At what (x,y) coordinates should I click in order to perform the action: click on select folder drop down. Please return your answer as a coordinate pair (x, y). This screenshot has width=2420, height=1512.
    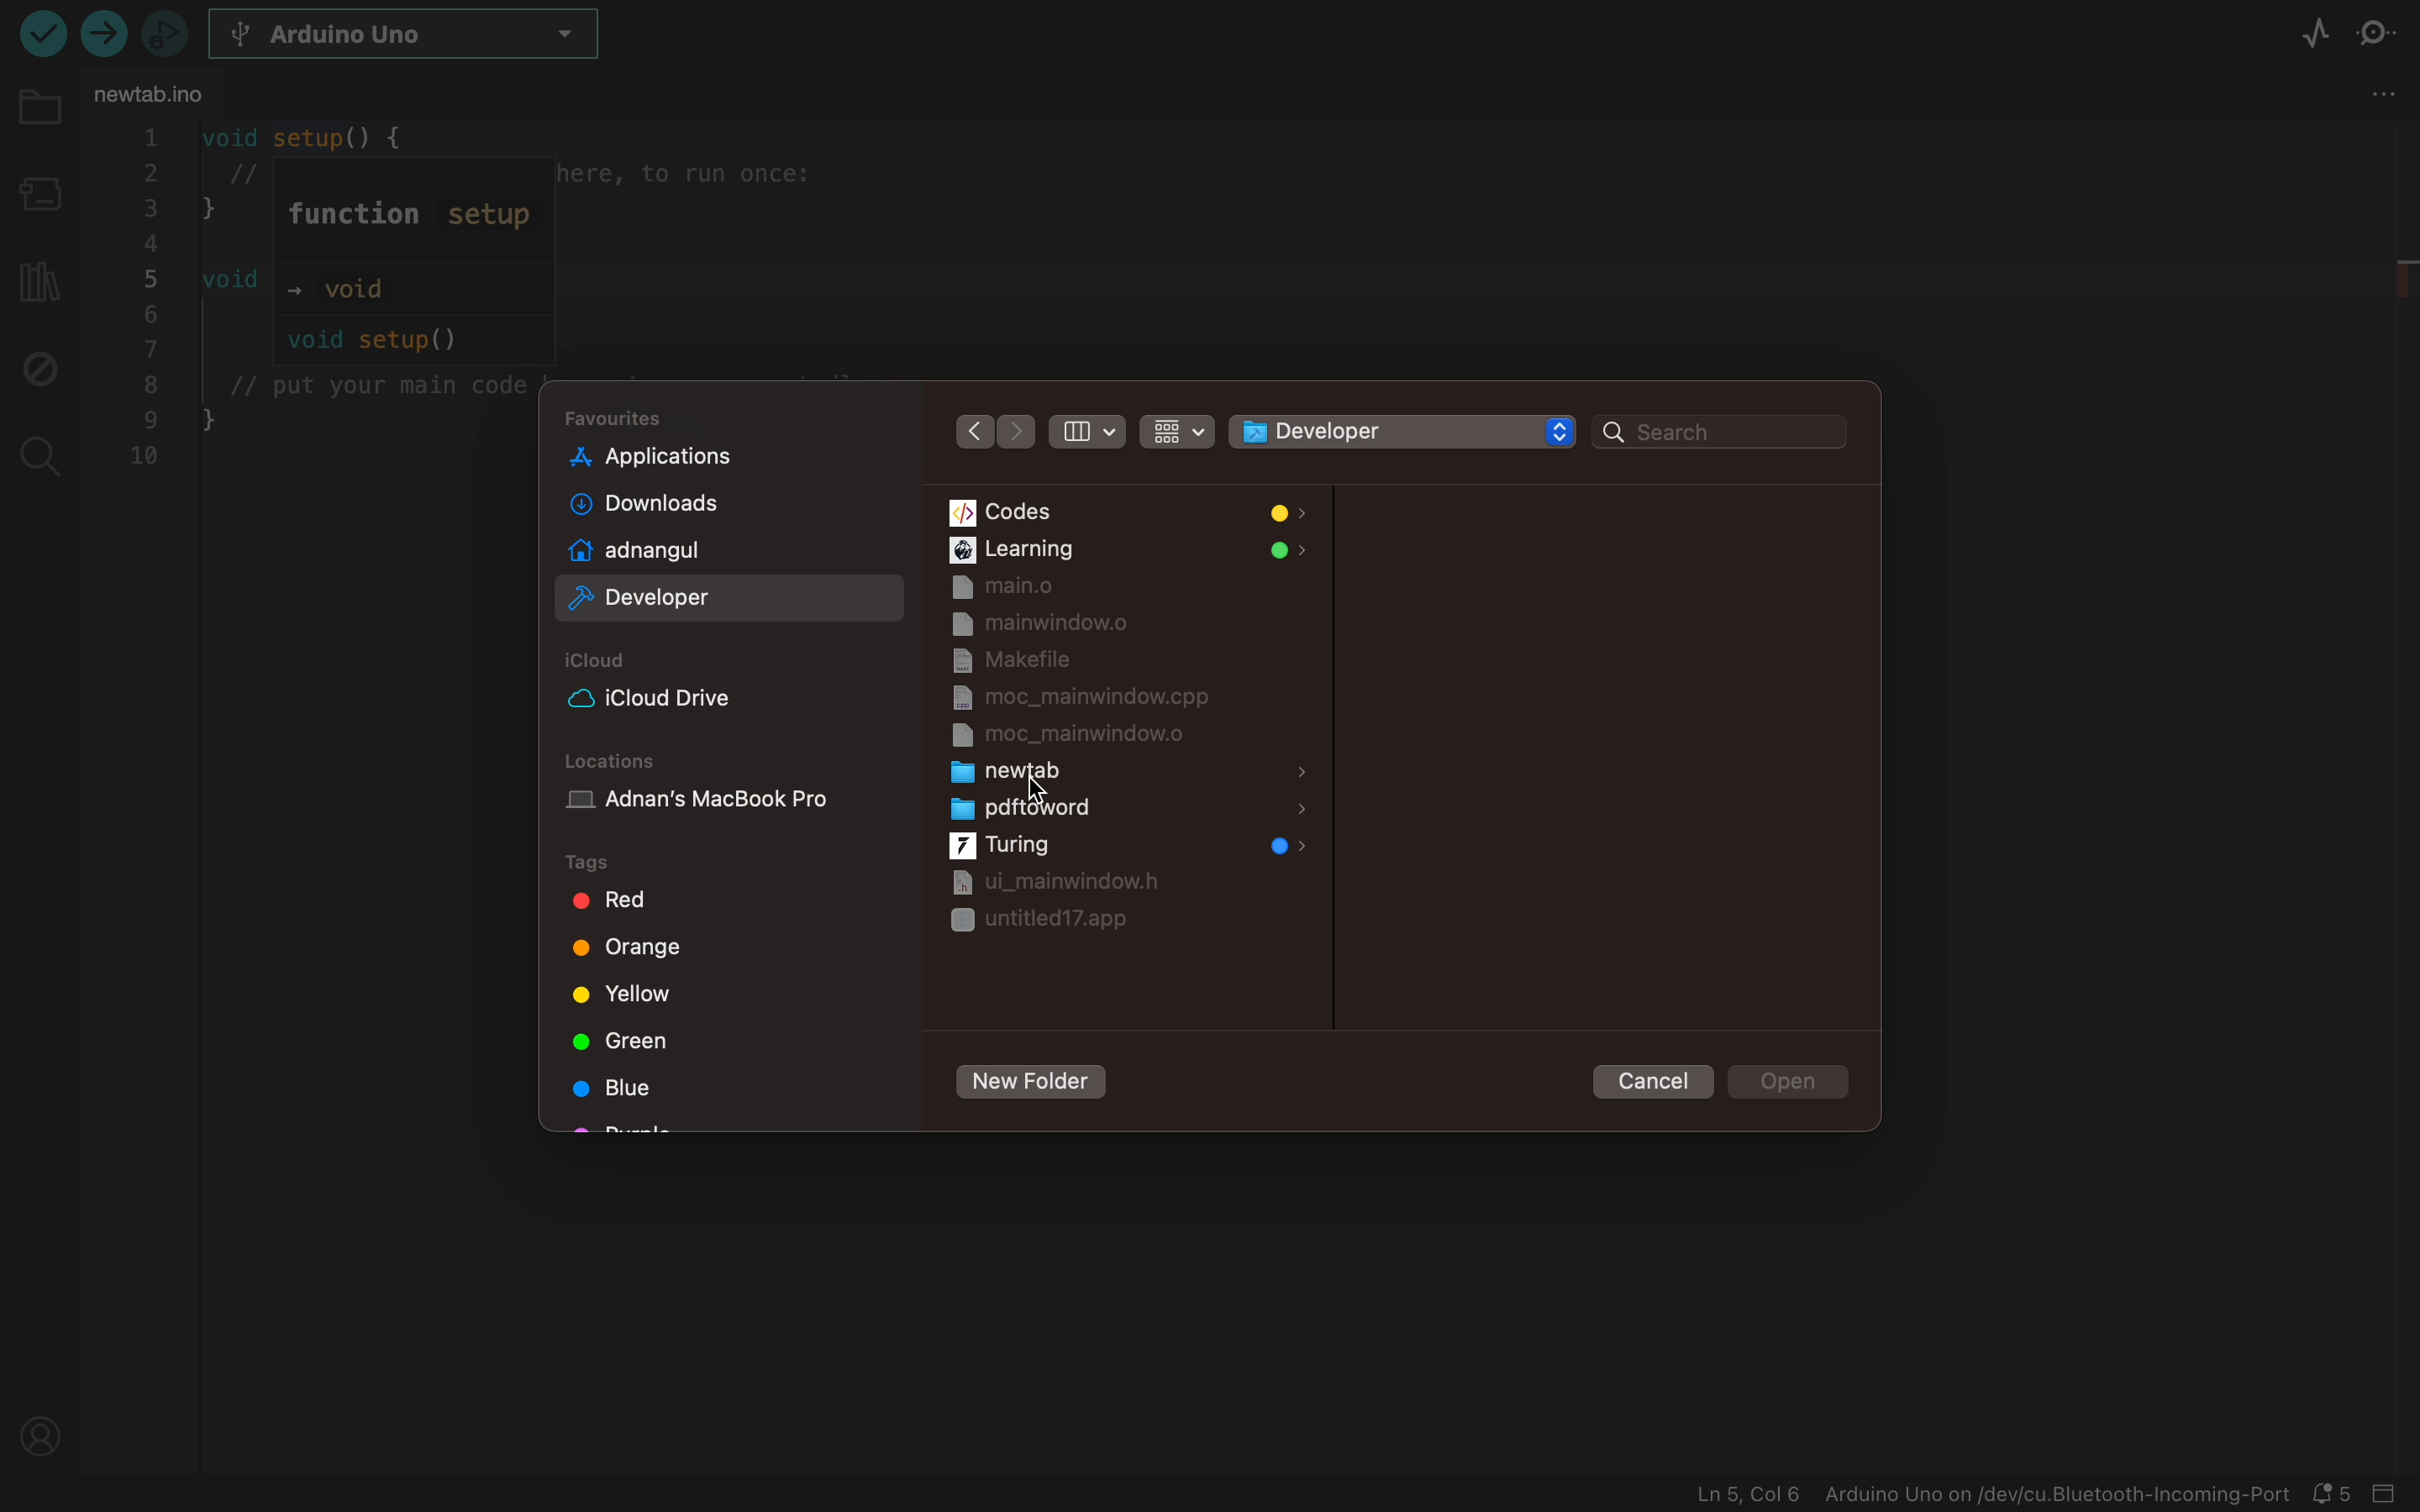
    Looking at the image, I should click on (1560, 431).